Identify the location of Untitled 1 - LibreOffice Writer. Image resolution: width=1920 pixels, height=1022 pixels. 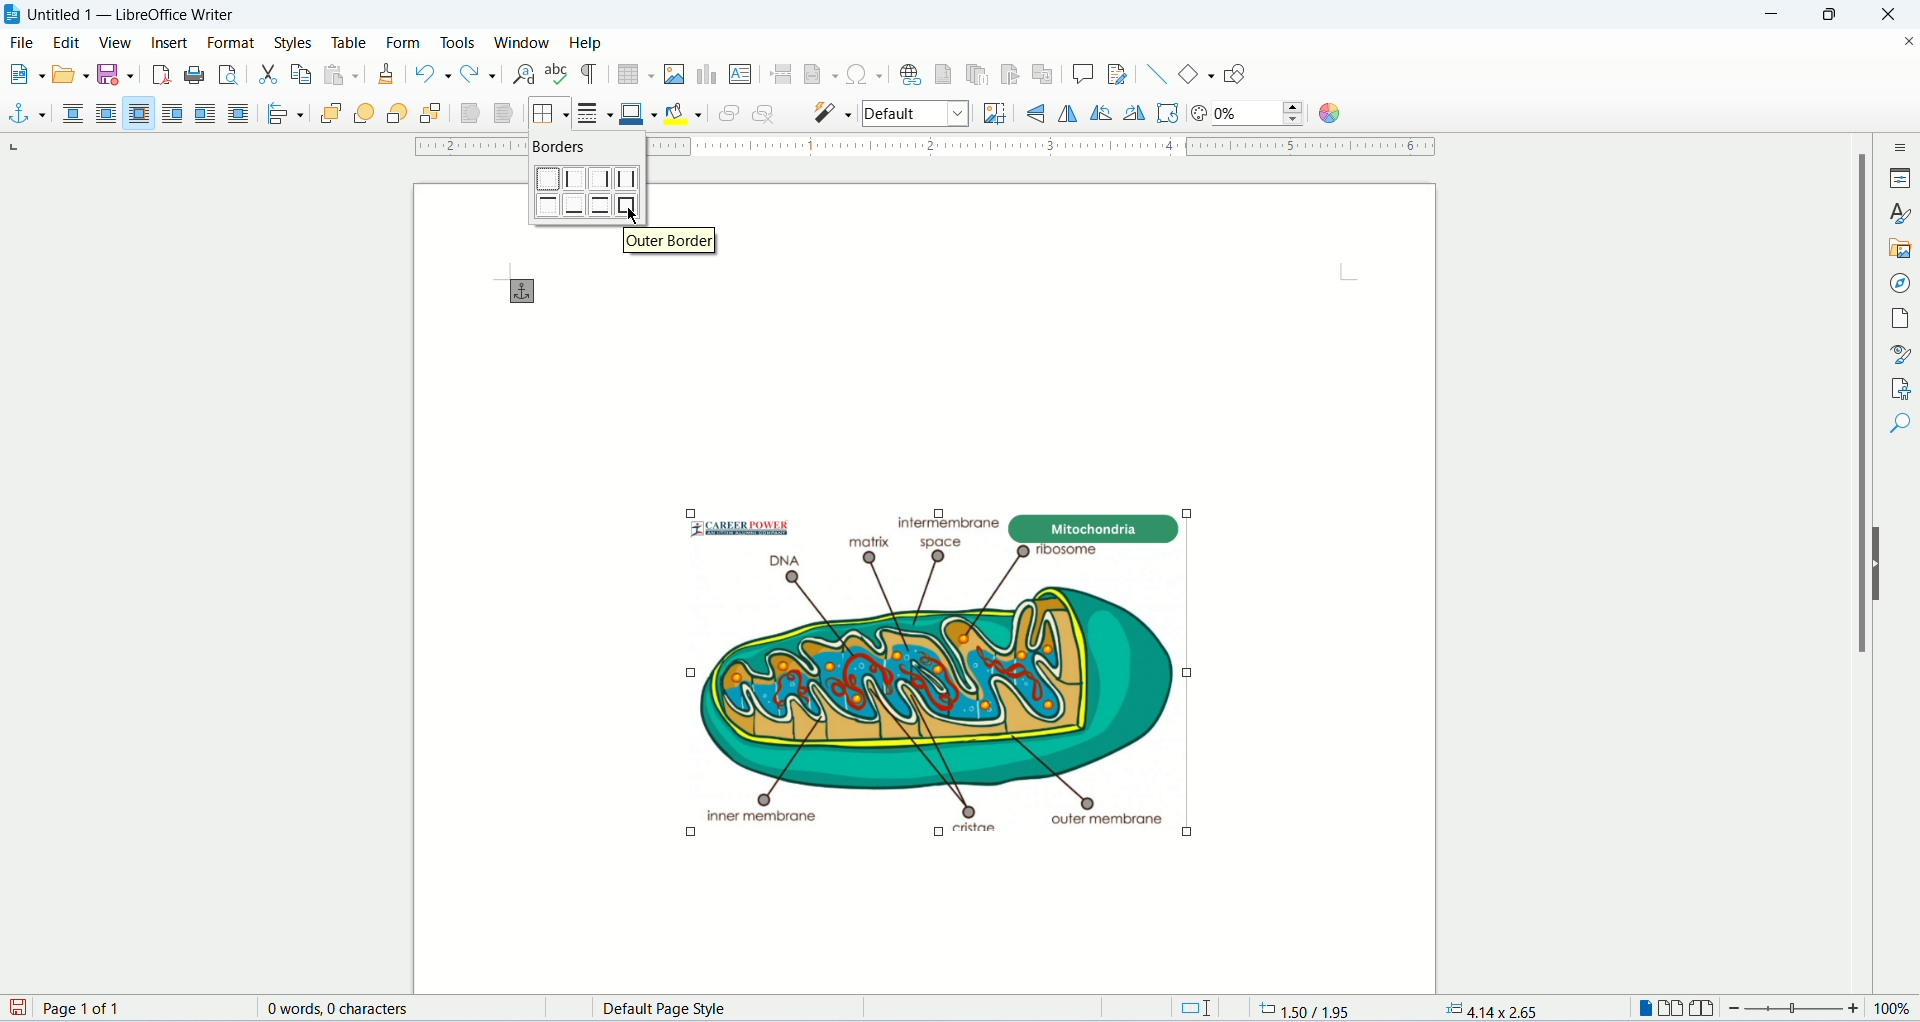
(149, 13).